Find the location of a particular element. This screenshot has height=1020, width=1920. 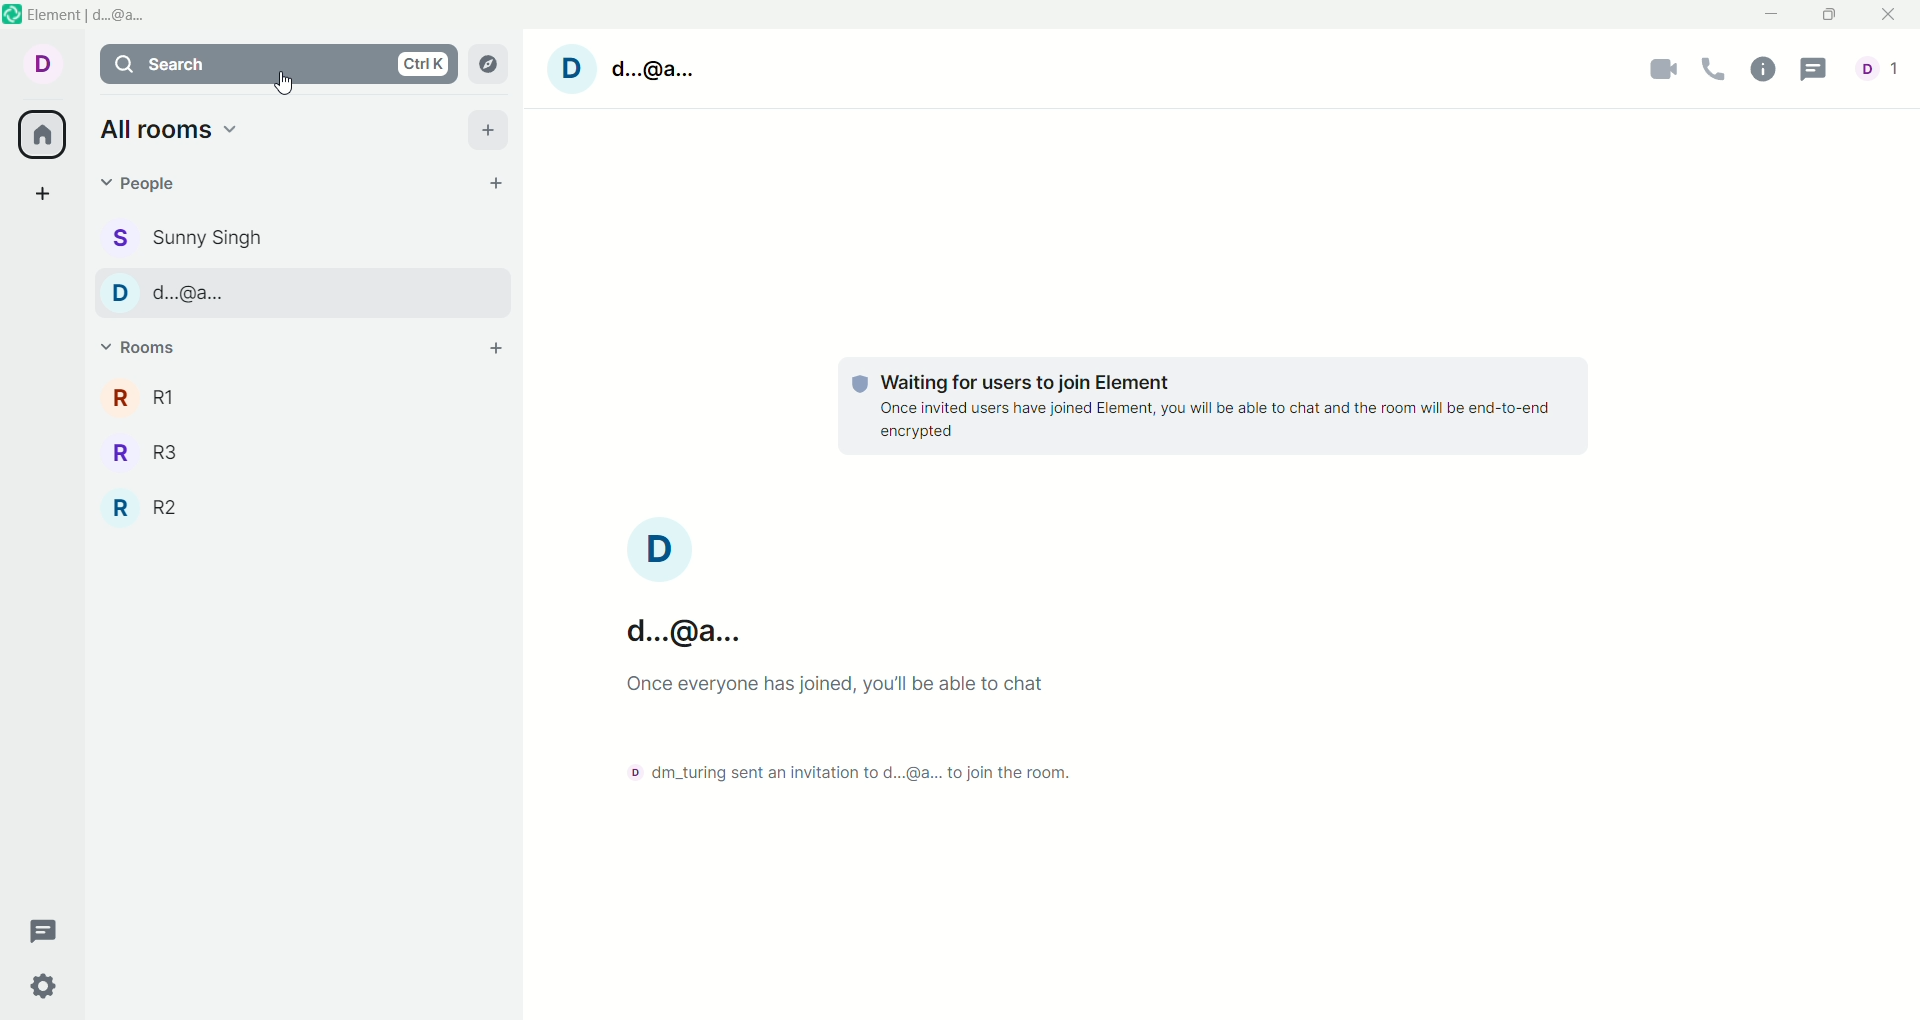

people is located at coordinates (188, 237).